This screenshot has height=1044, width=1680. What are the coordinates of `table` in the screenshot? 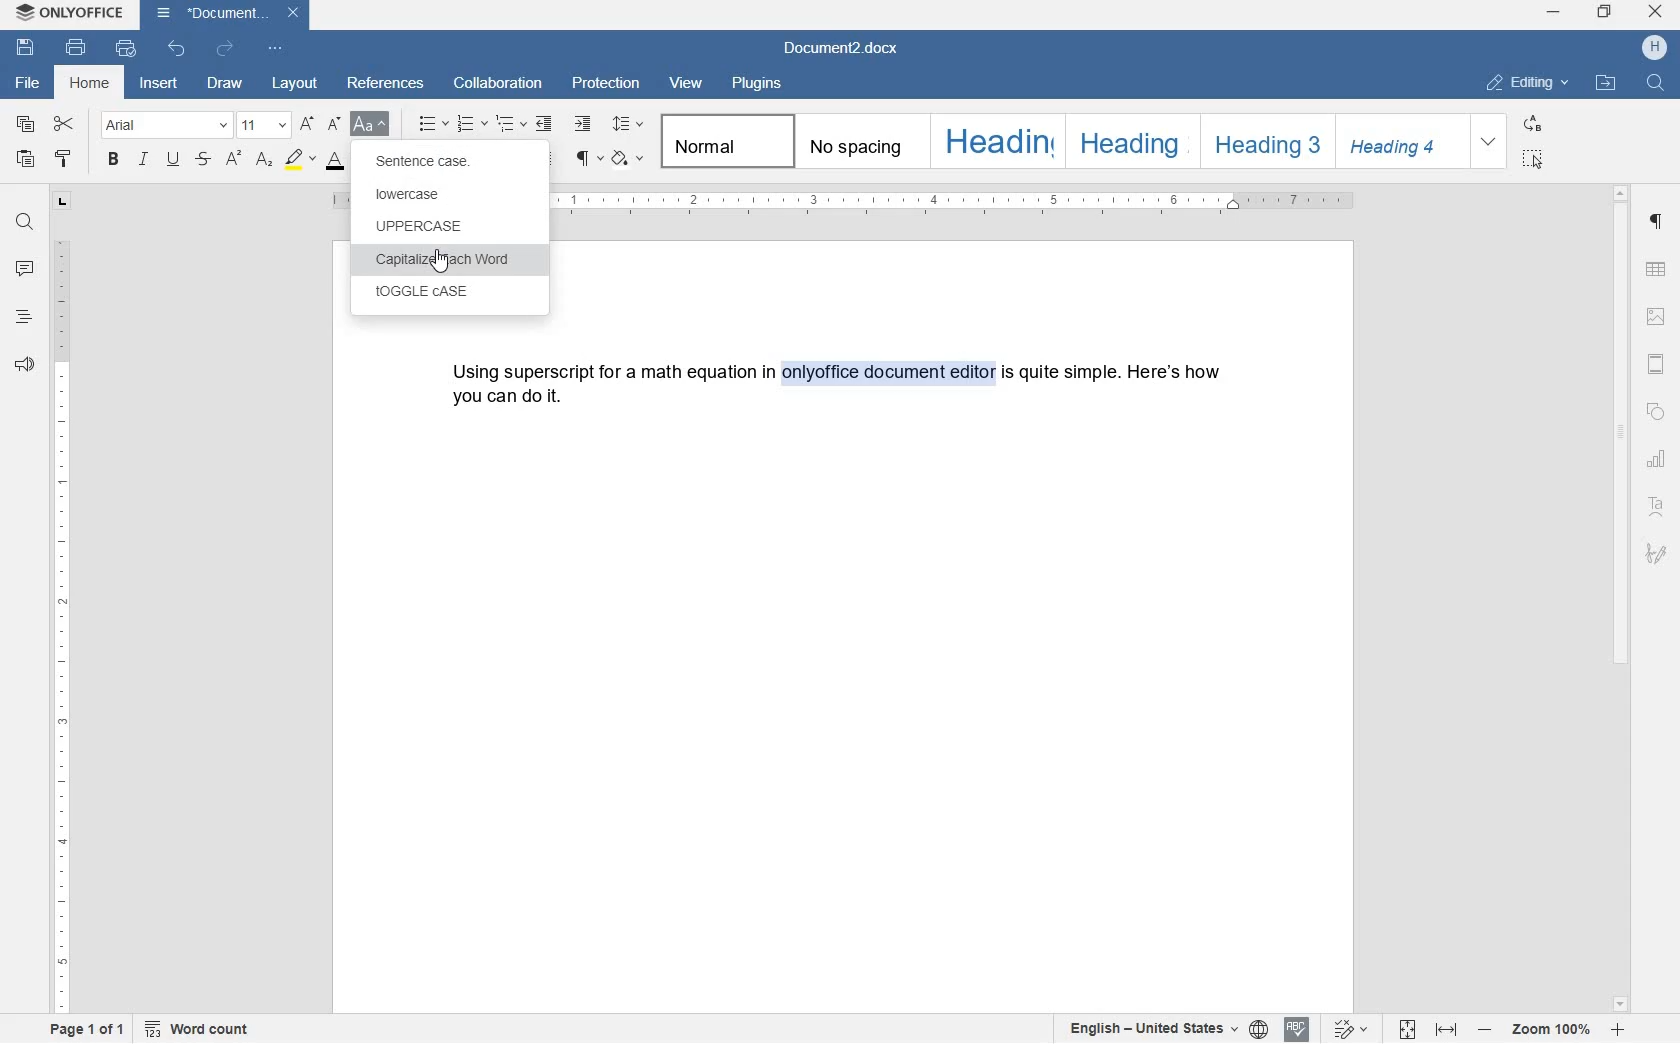 It's located at (1657, 270).